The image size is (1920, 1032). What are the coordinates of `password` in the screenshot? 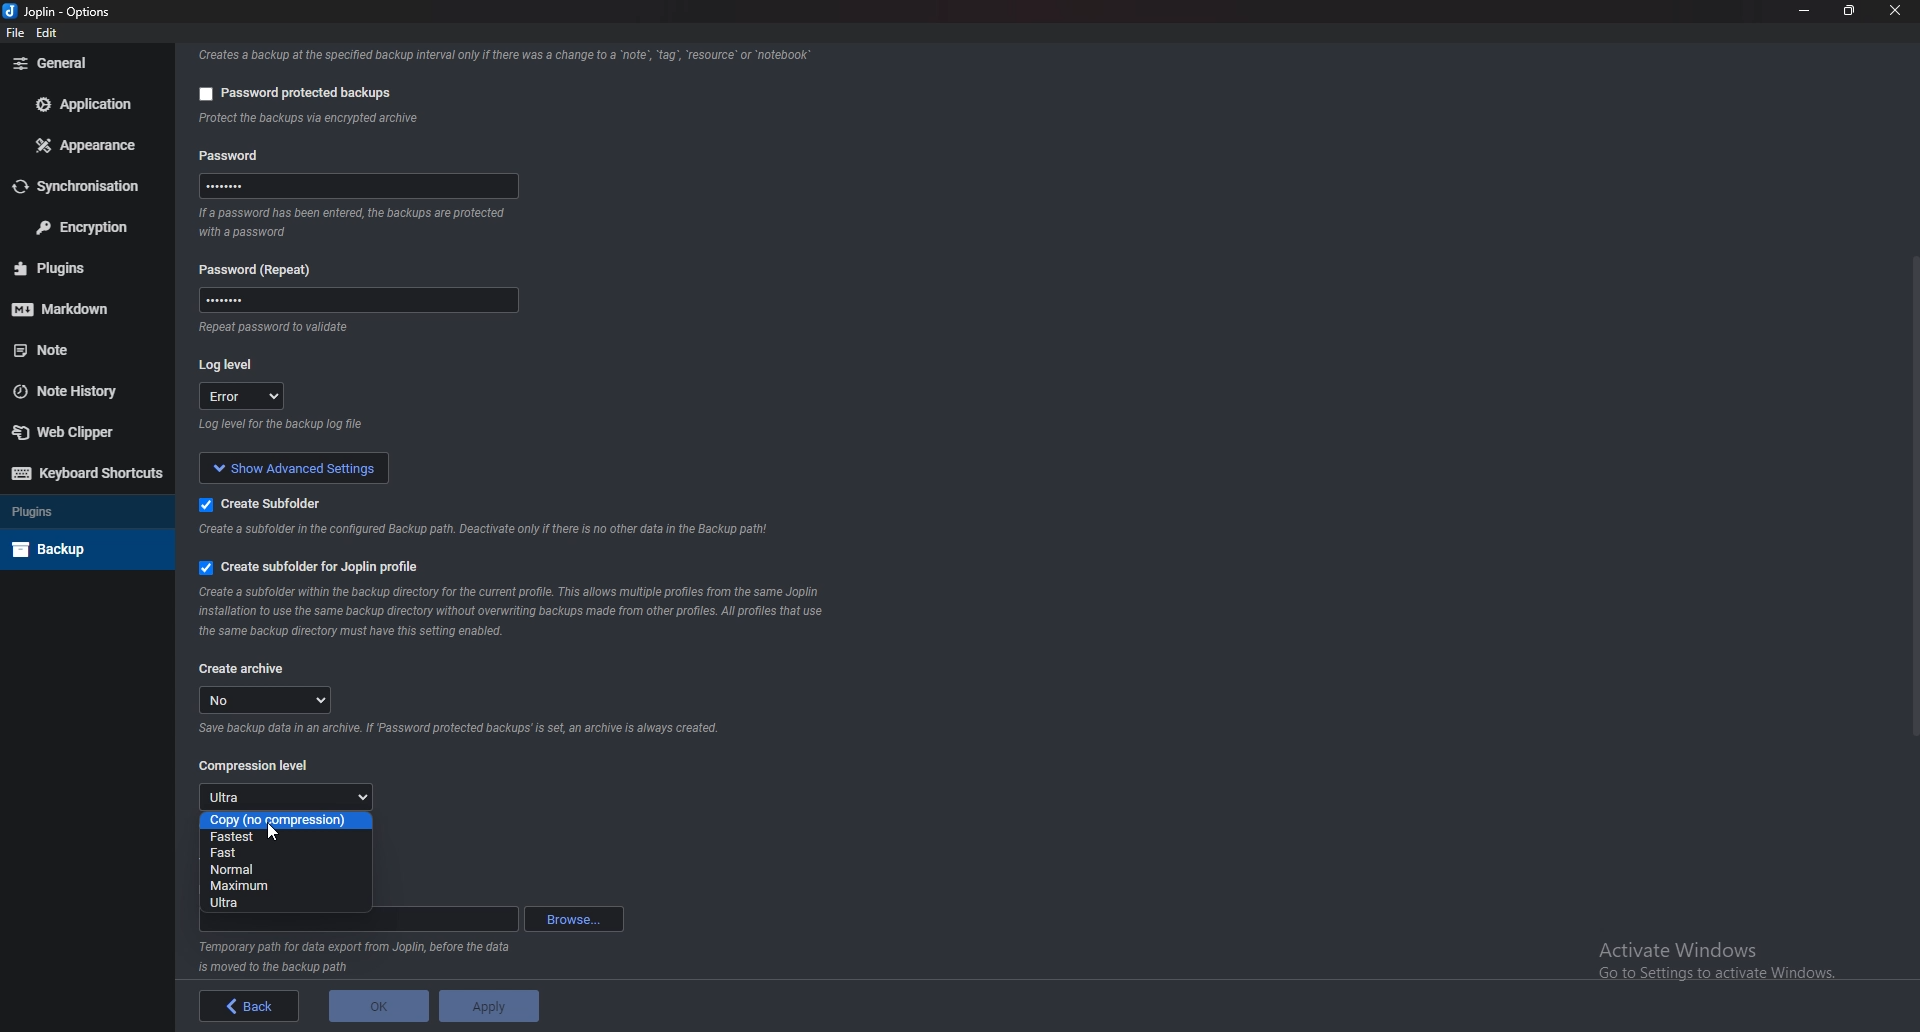 It's located at (352, 303).